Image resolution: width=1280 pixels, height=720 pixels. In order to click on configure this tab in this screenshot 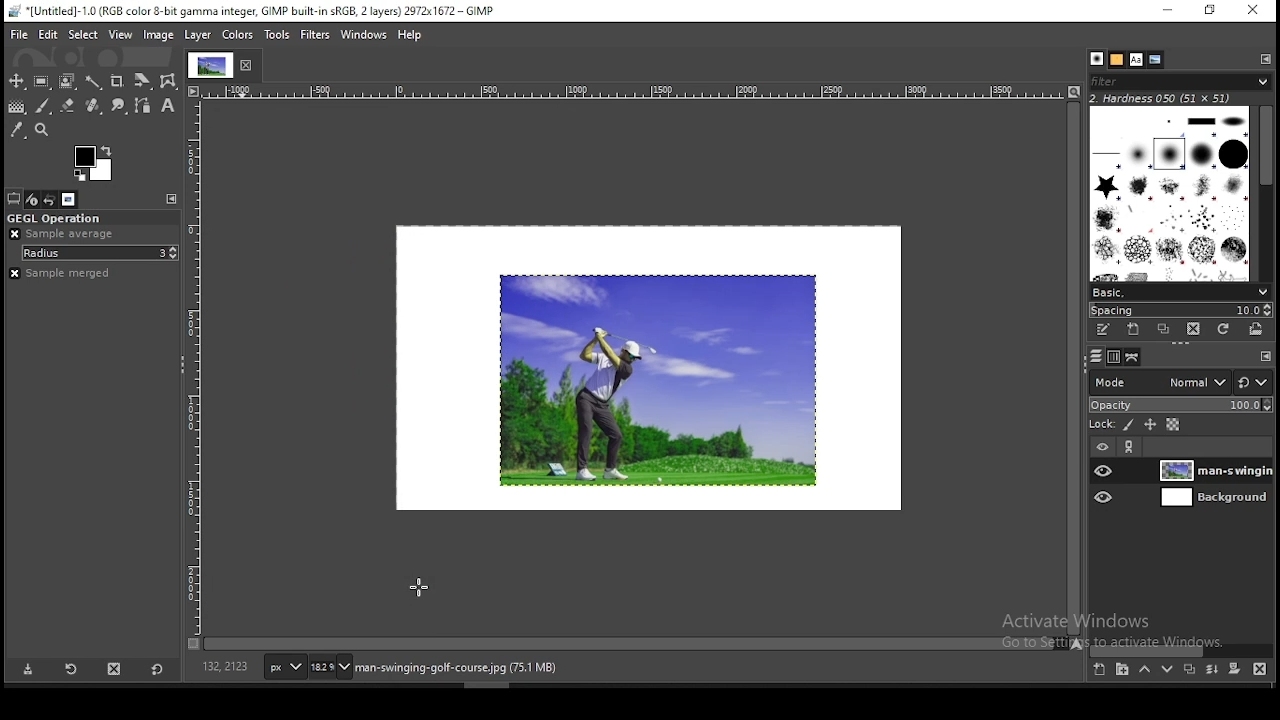, I will do `click(1264, 60)`.